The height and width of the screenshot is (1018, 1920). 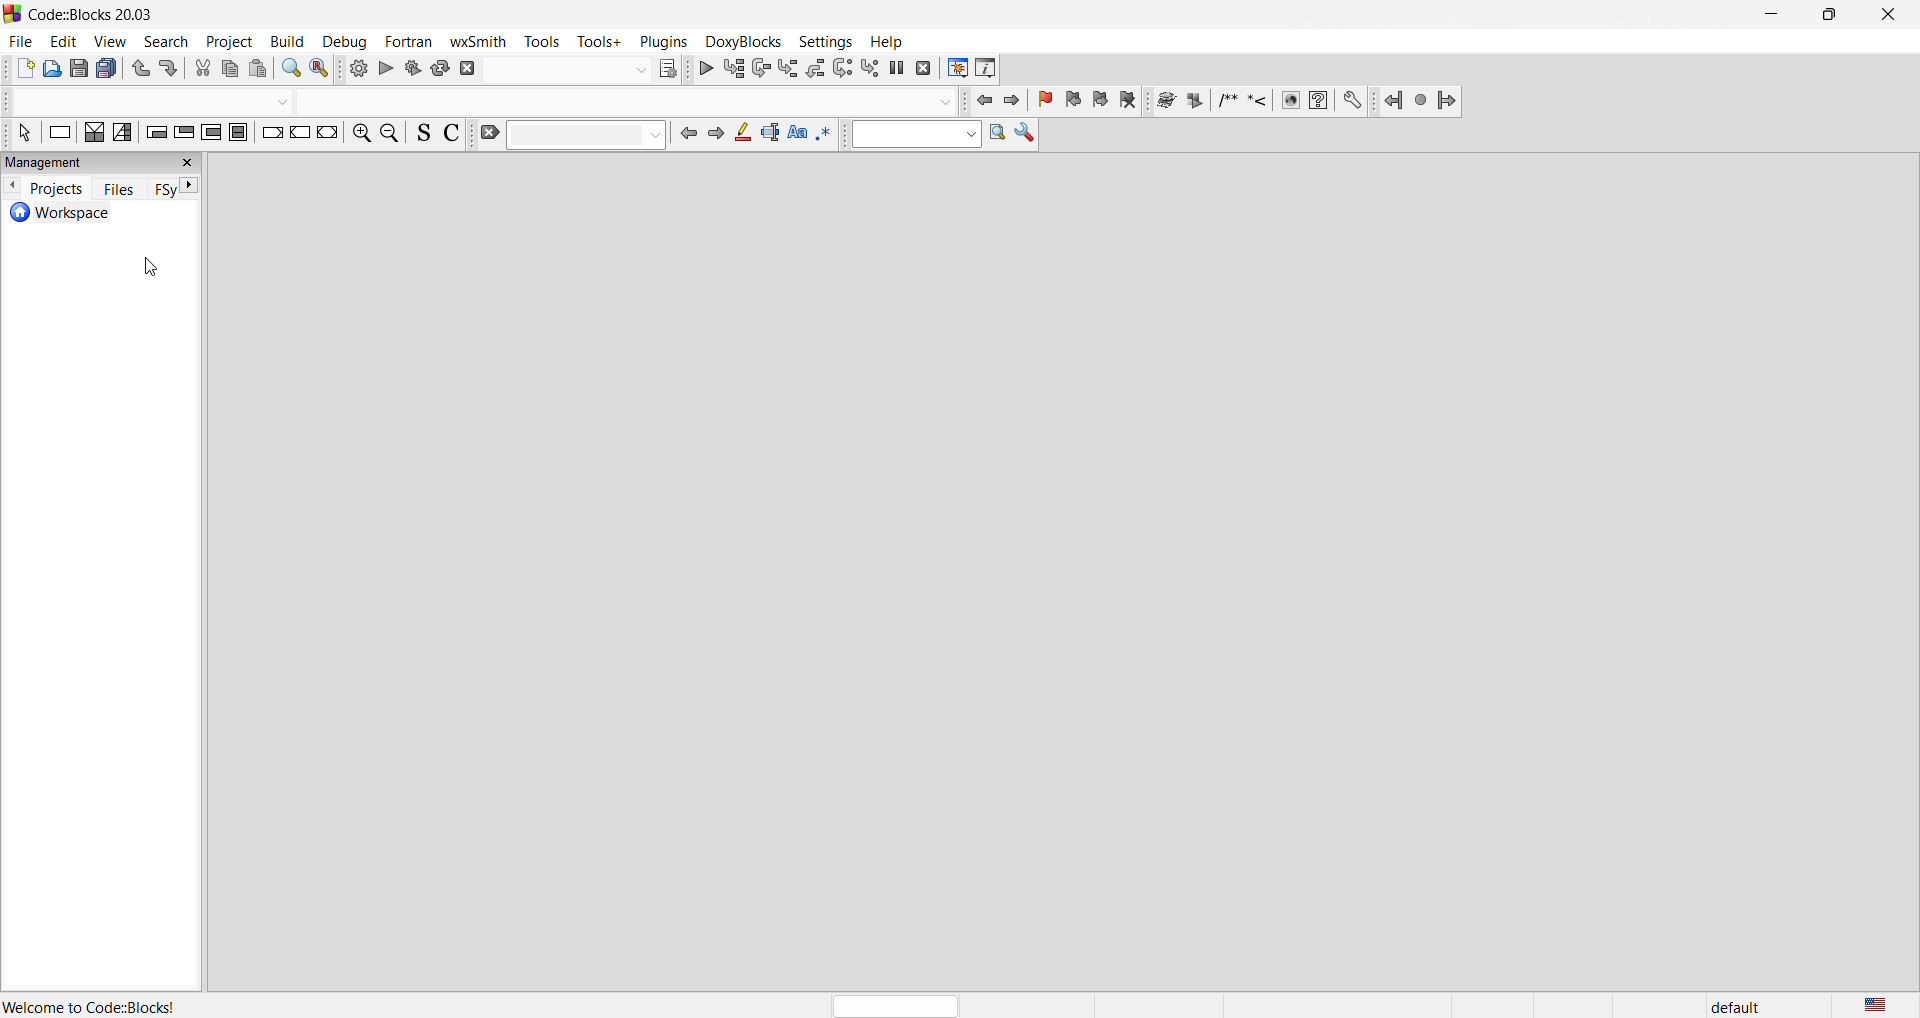 I want to click on Jump forward, so click(x=1451, y=101).